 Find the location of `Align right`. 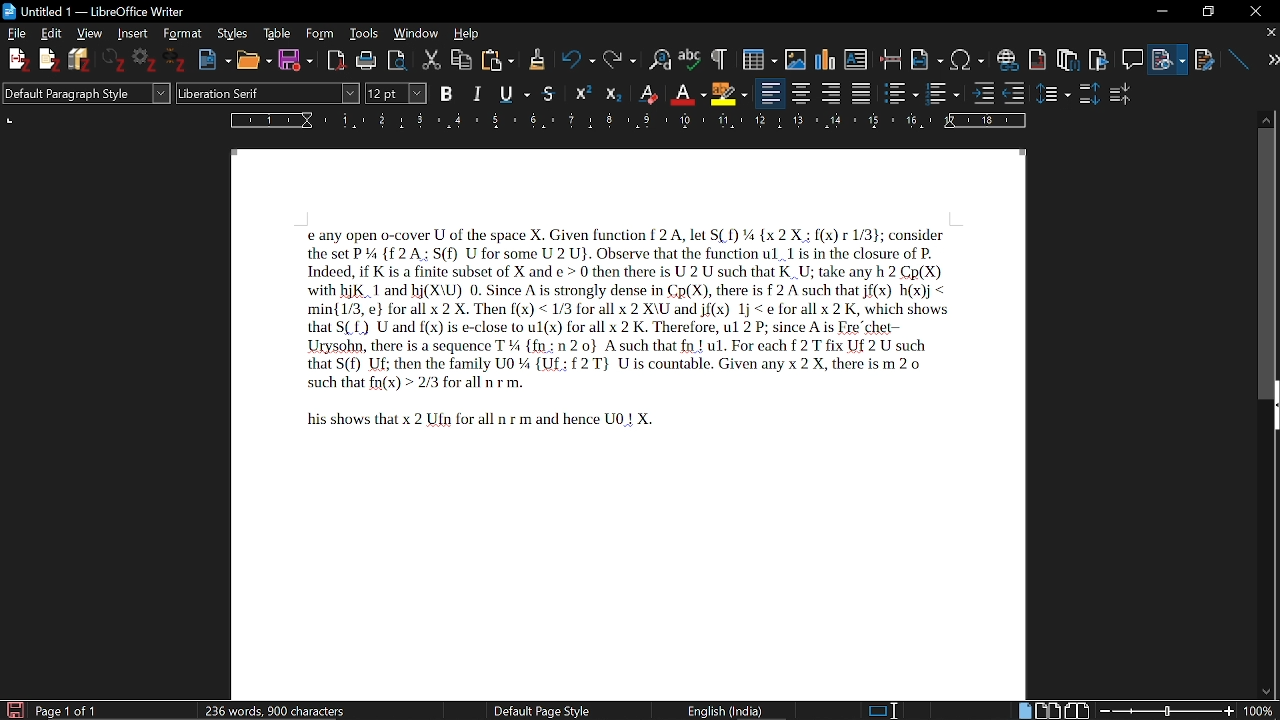

Align right is located at coordinates (833, 92).